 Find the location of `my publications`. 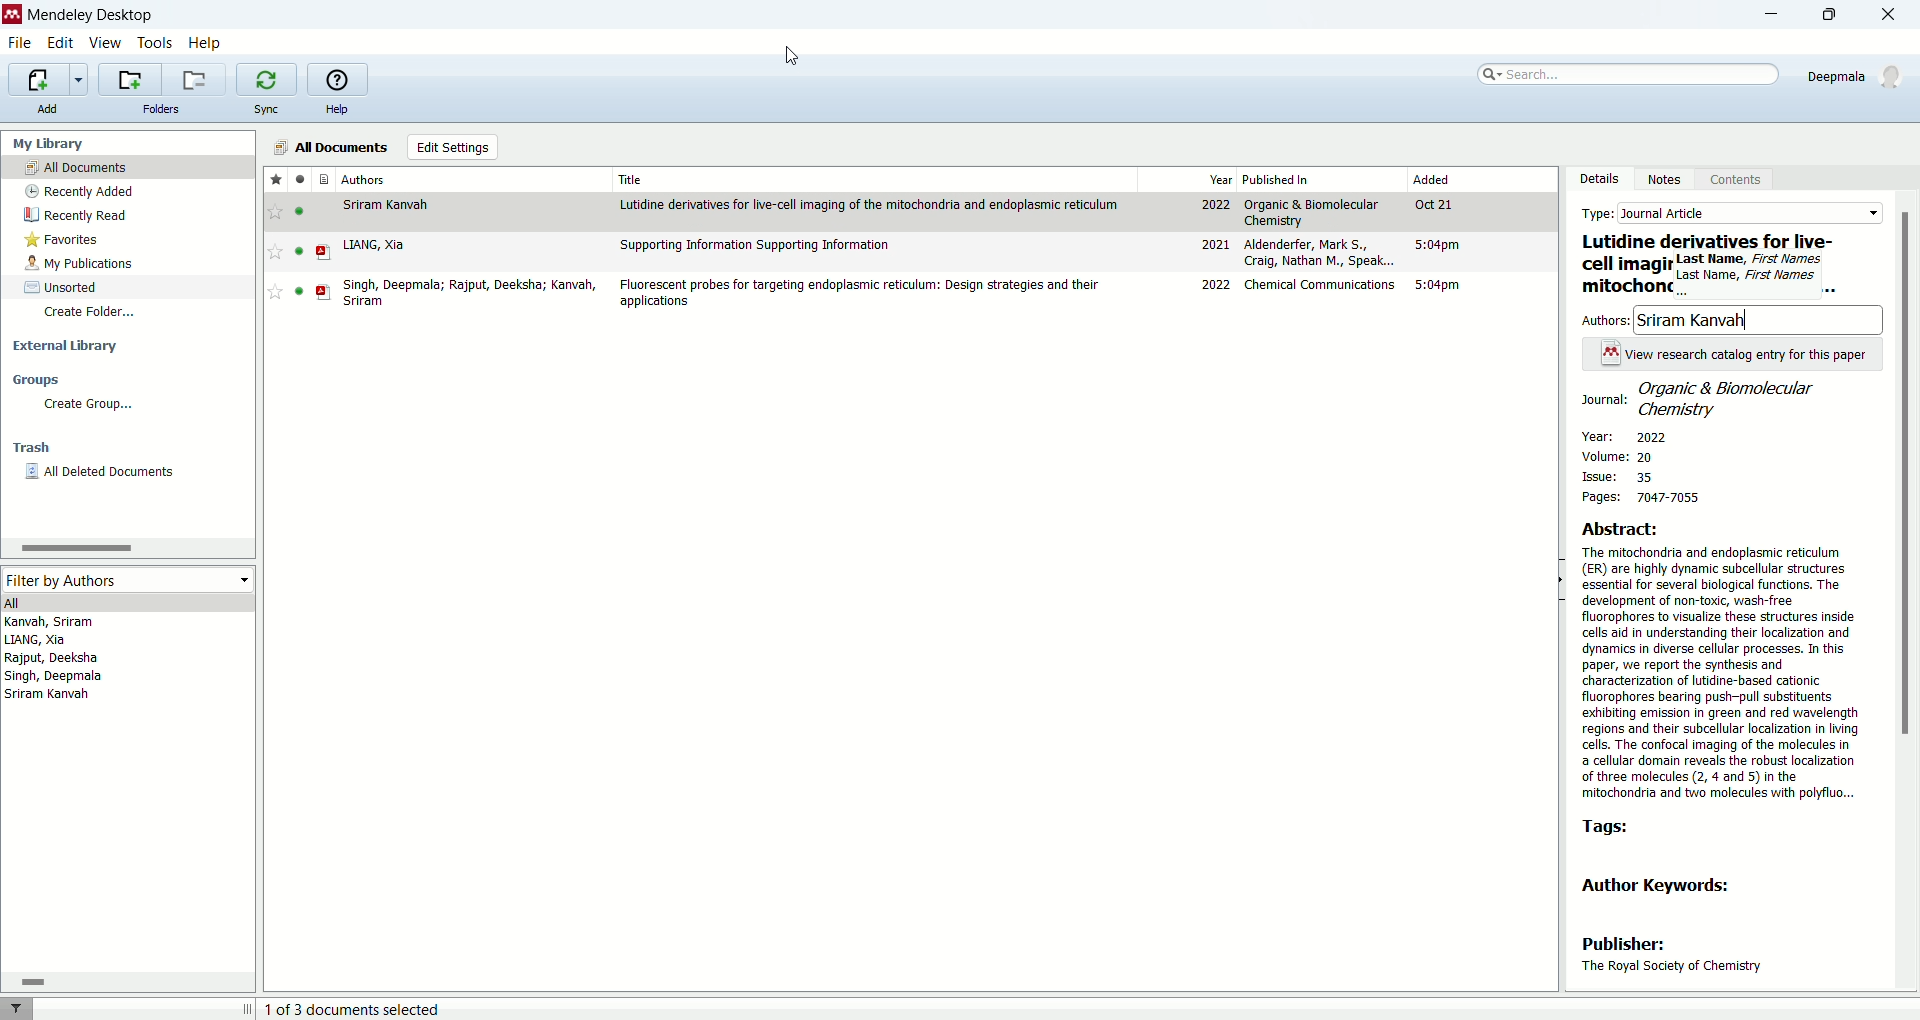

my publications is located at coordinates (78, 265).